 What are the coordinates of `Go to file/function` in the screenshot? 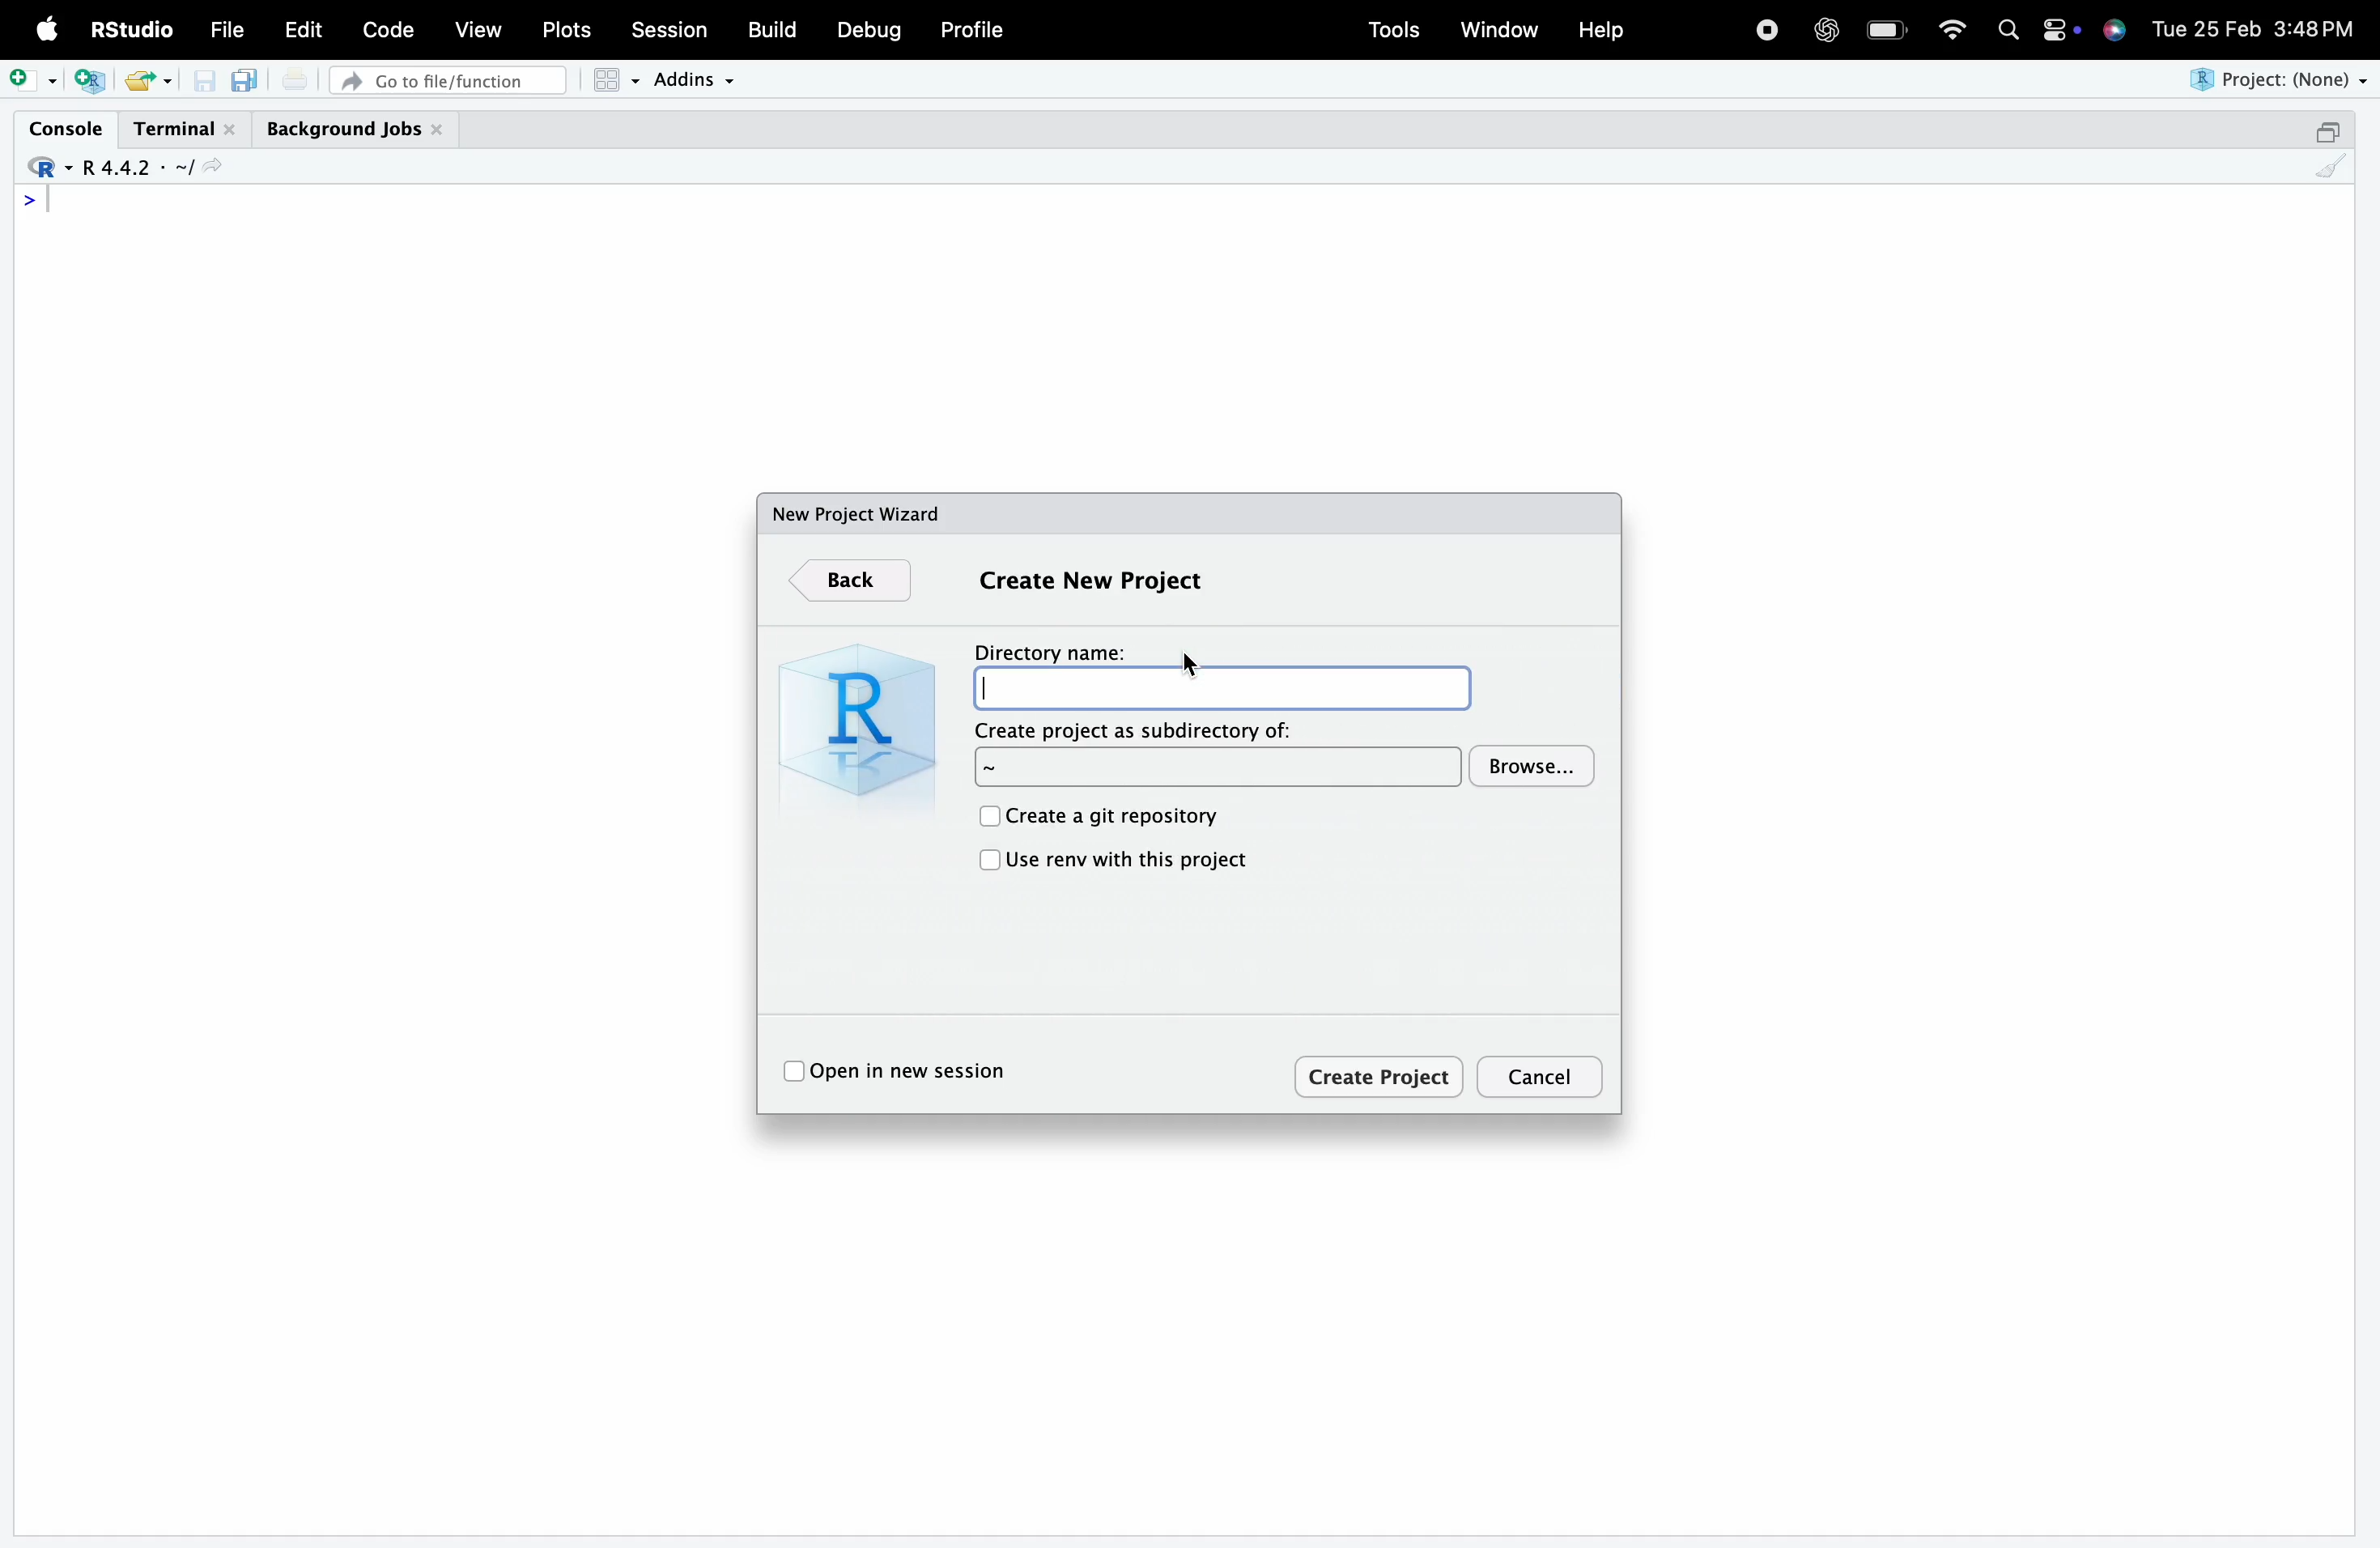 It's located at (447, 81).